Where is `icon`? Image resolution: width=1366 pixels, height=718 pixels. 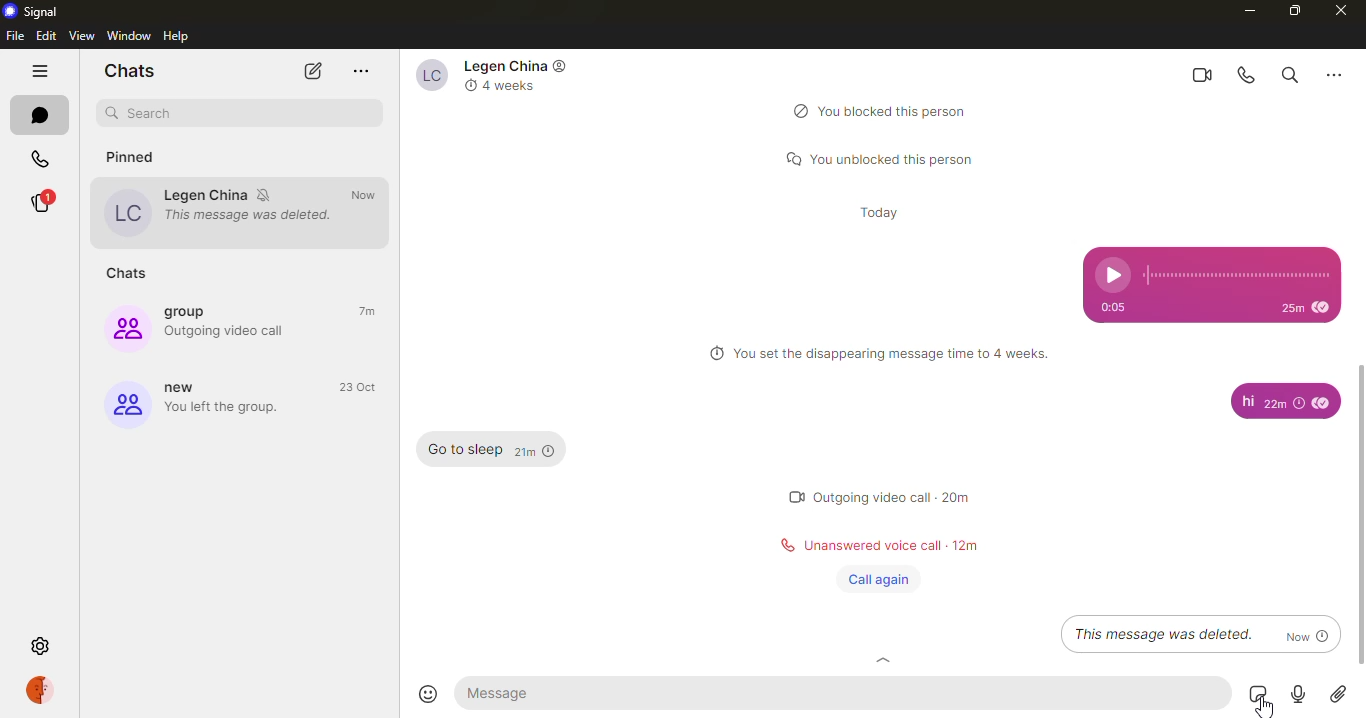
icon is located at coordinates (563, 68).